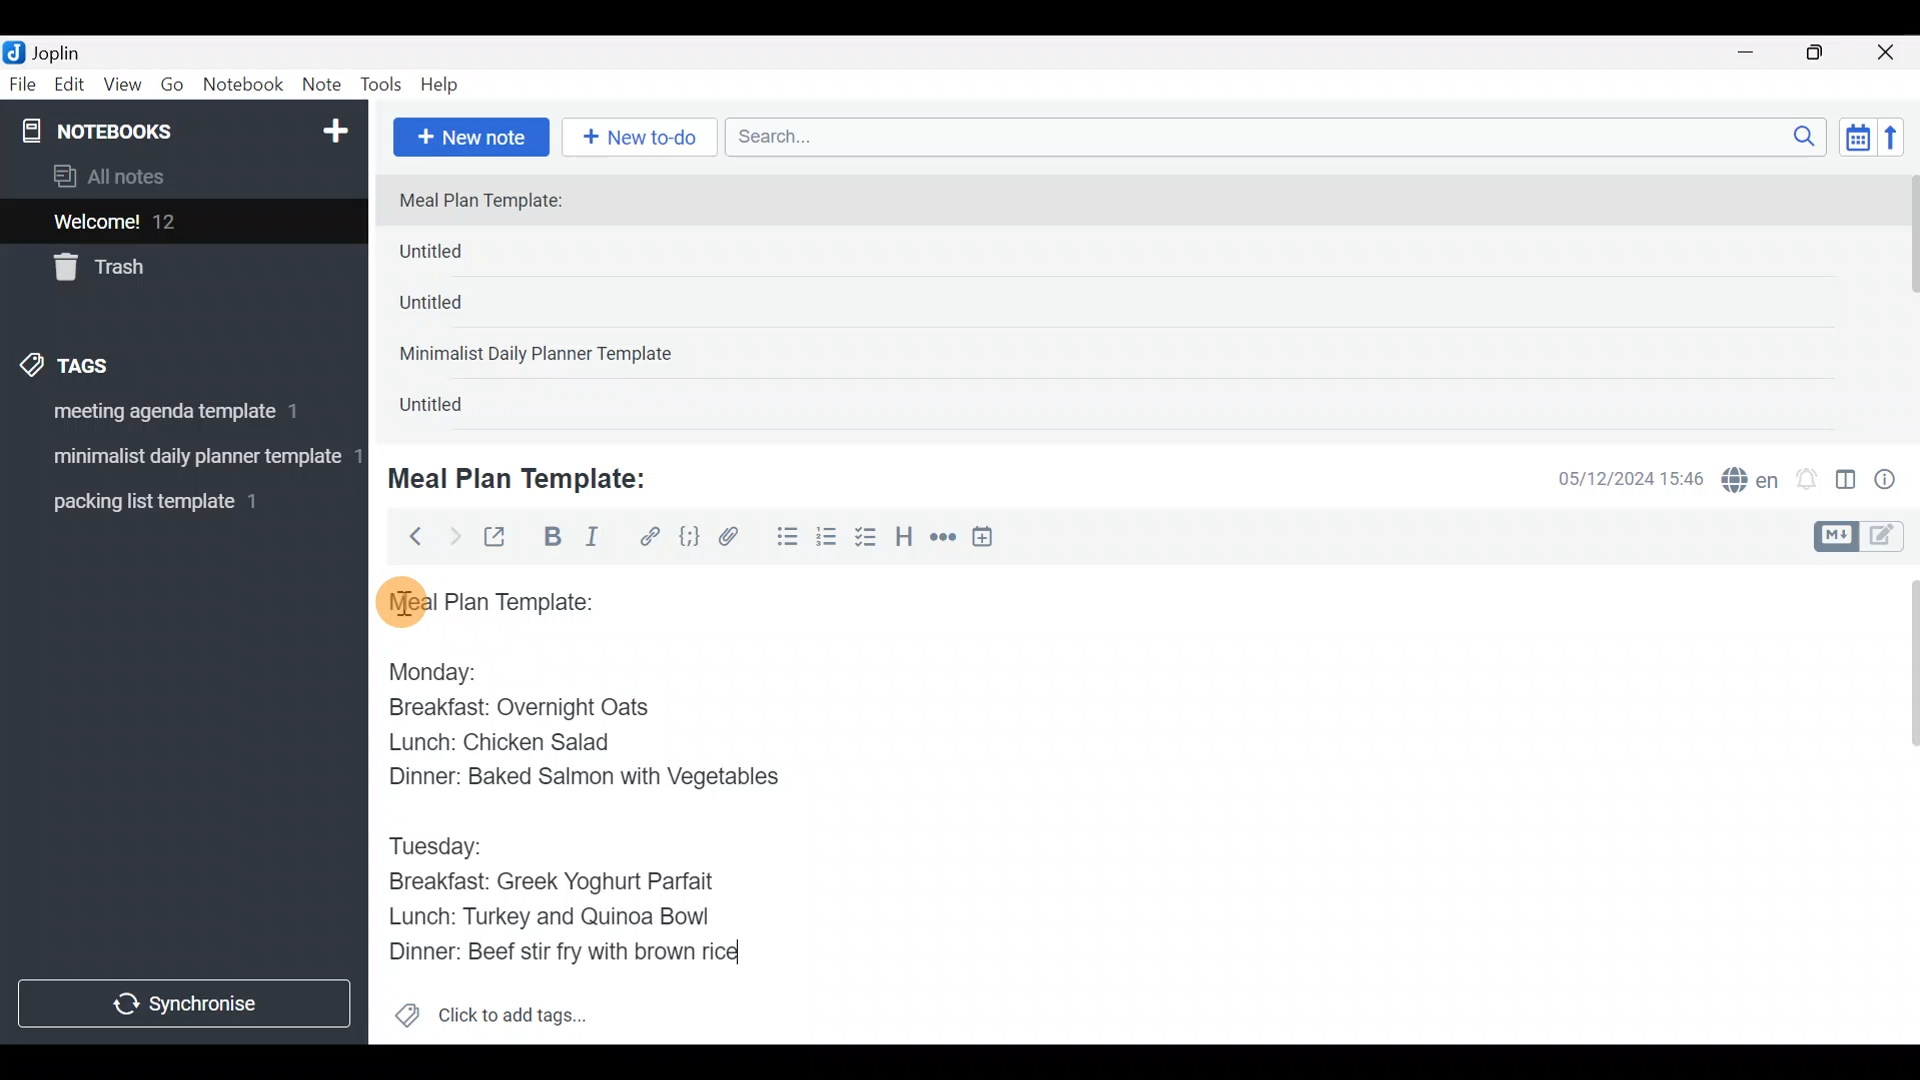 This screenshot has height=1080, width=1920. What do you see at coordinates (1894, 481) in the screenshot?
I see `Note properties` at bounding box center [1894, 481].